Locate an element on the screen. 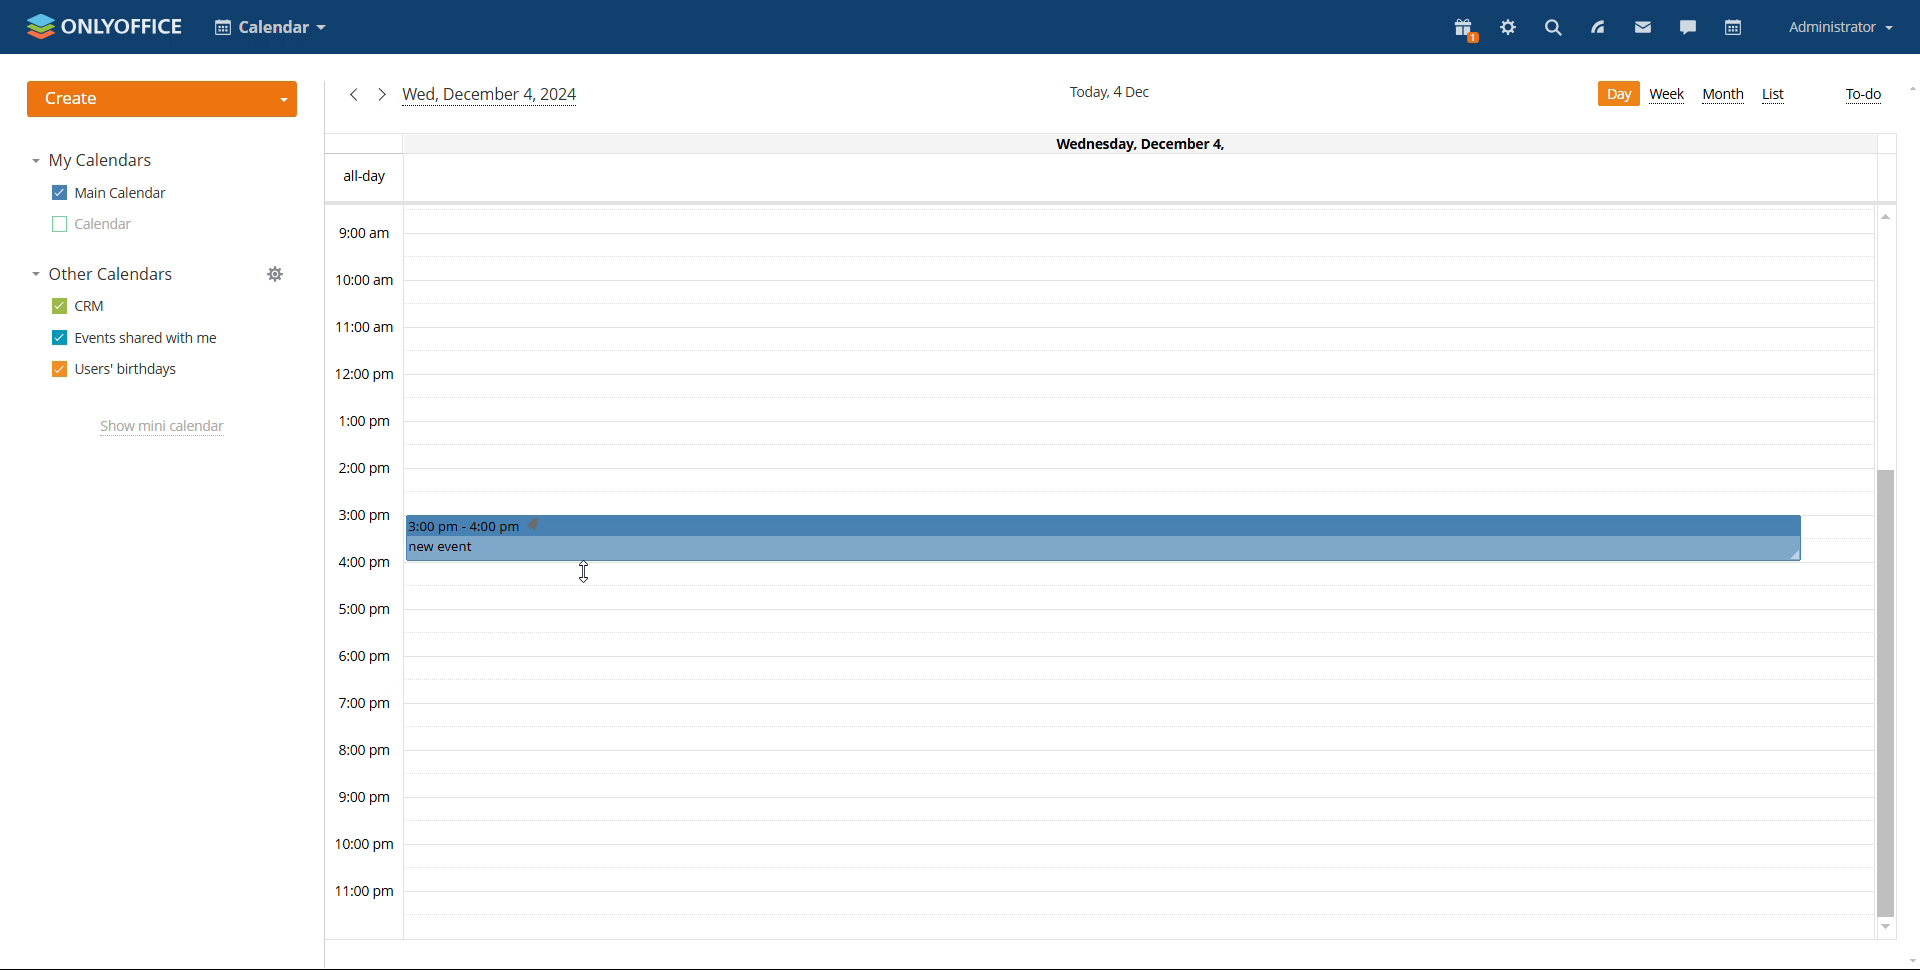 This screenshot has height=970, width=1920. feed is located at coordinates (1595, 28).